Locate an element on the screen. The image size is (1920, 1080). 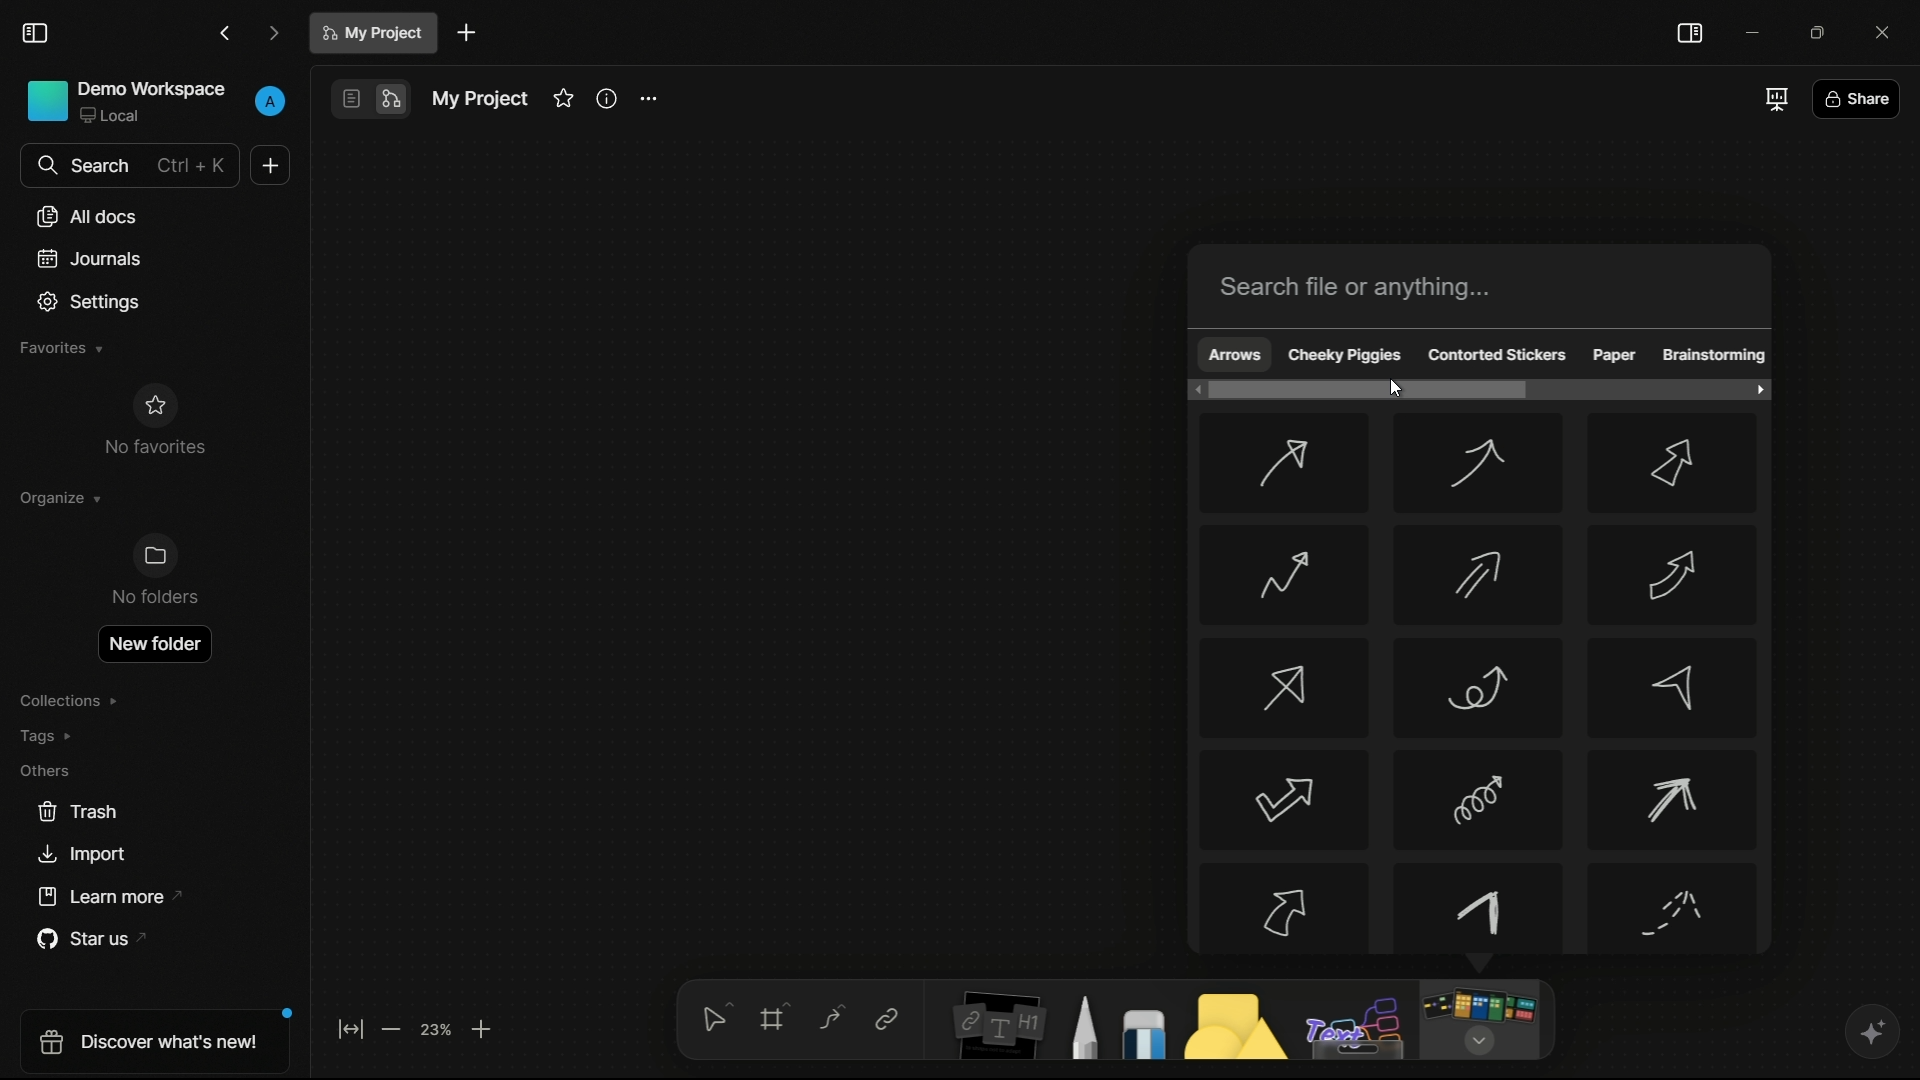
arrow-7 is located at coordinates (1285, 687).